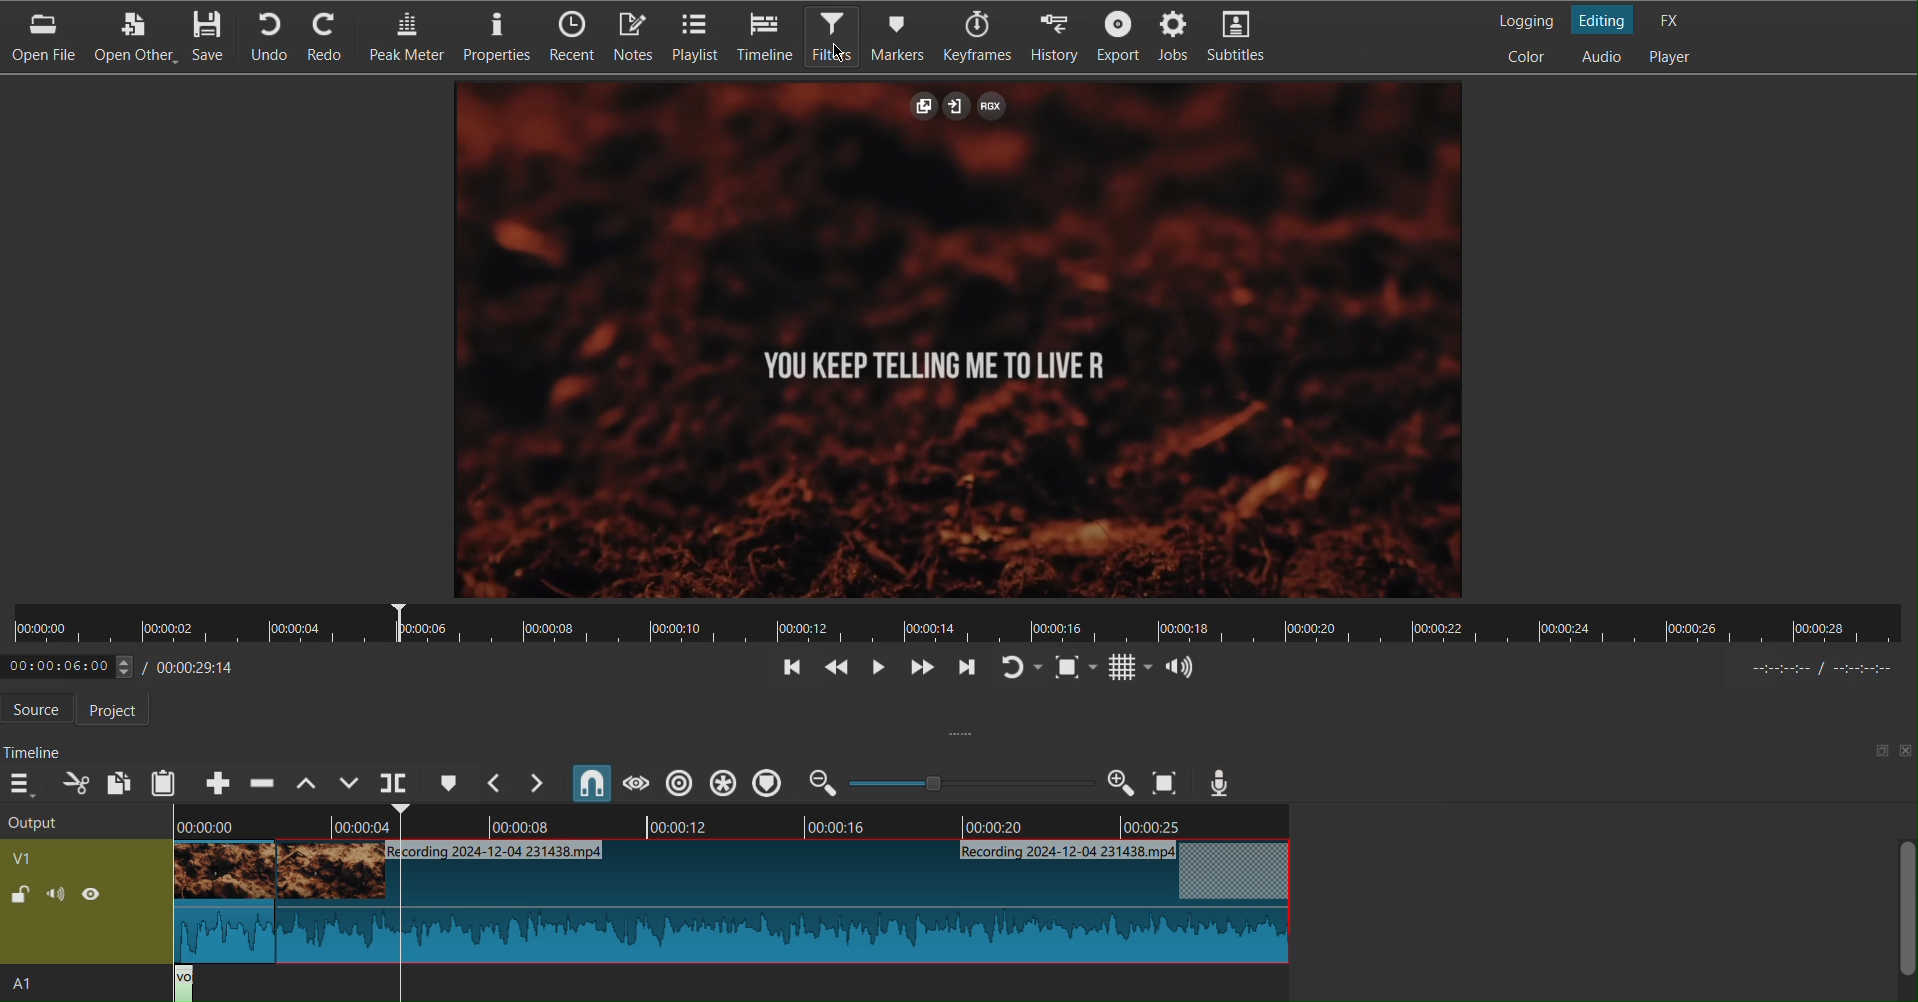 The height and width of the screenshot is (1002, 1918). Describe the element at coordinates (270, 39) in the screenshot. I see `Undo` at that location.